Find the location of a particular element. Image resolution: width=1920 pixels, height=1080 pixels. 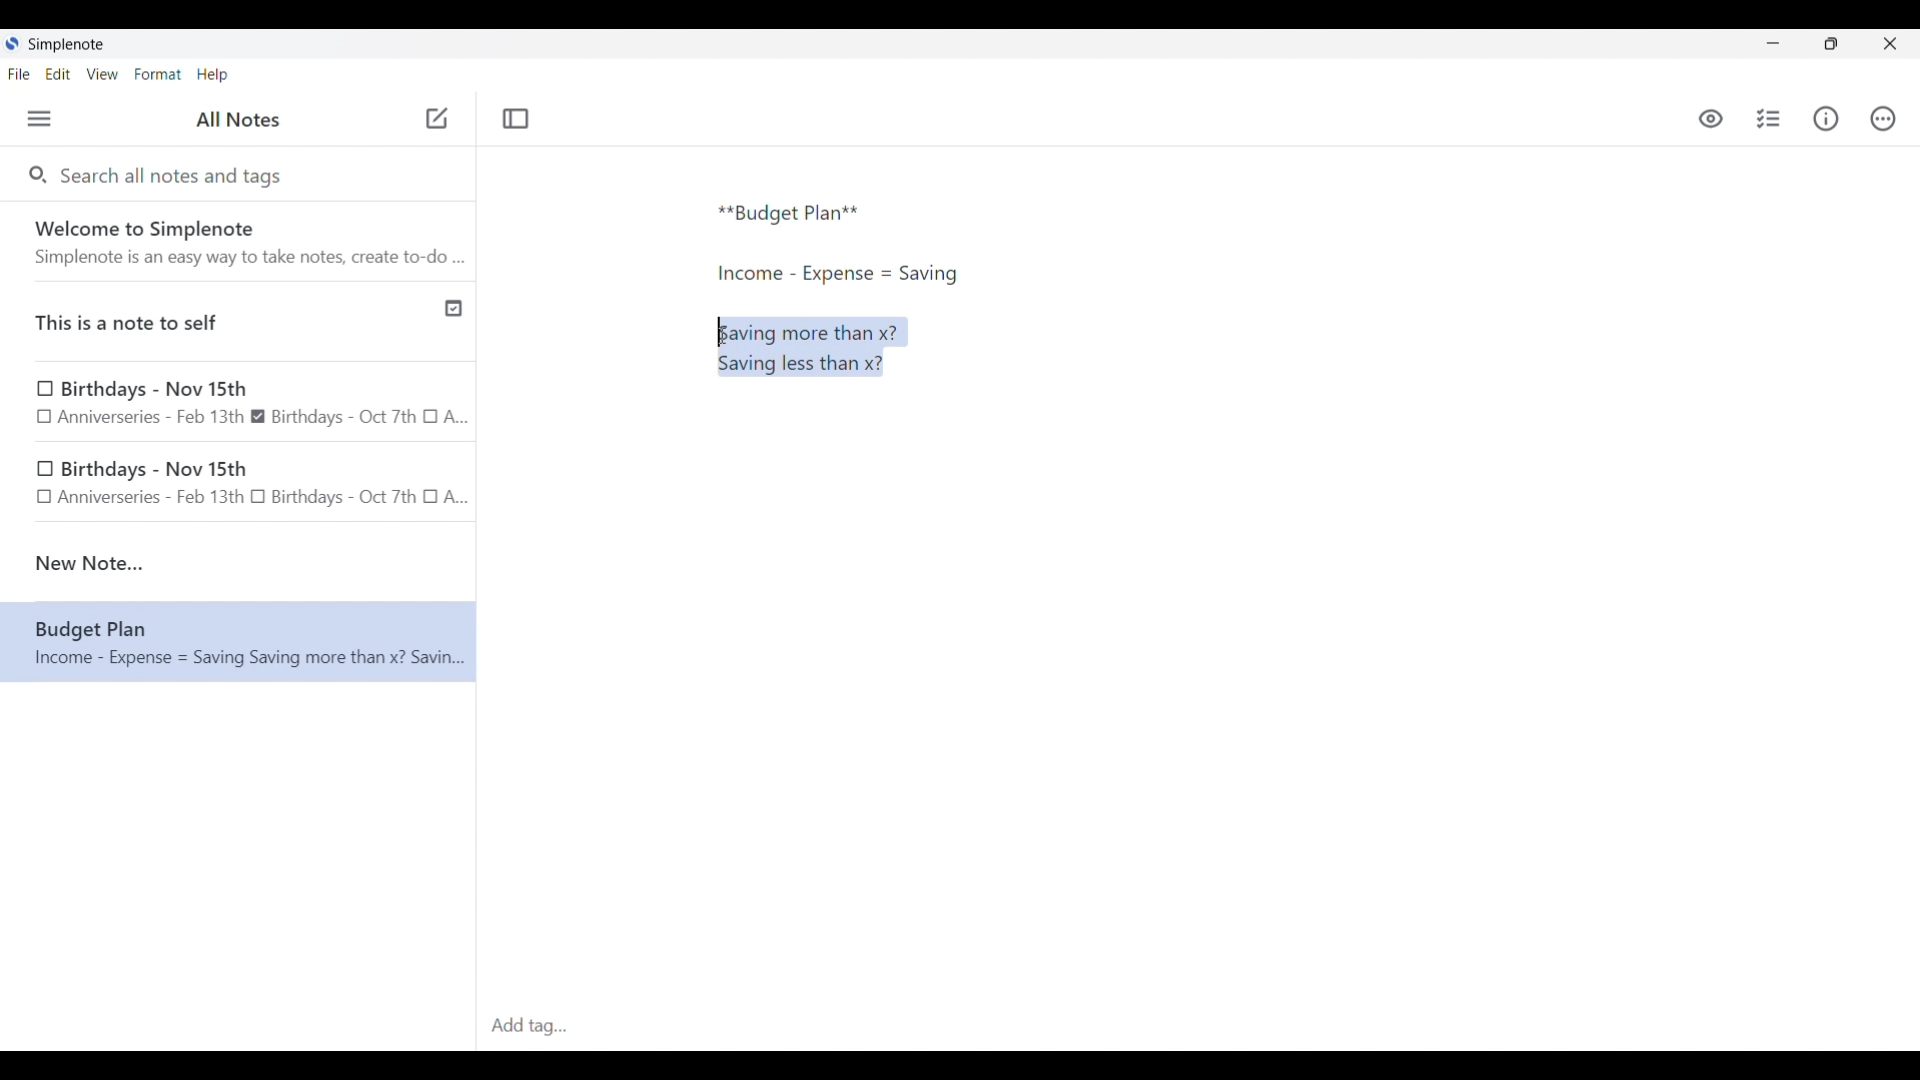

Note text changed is located at coordinates (238, 642).